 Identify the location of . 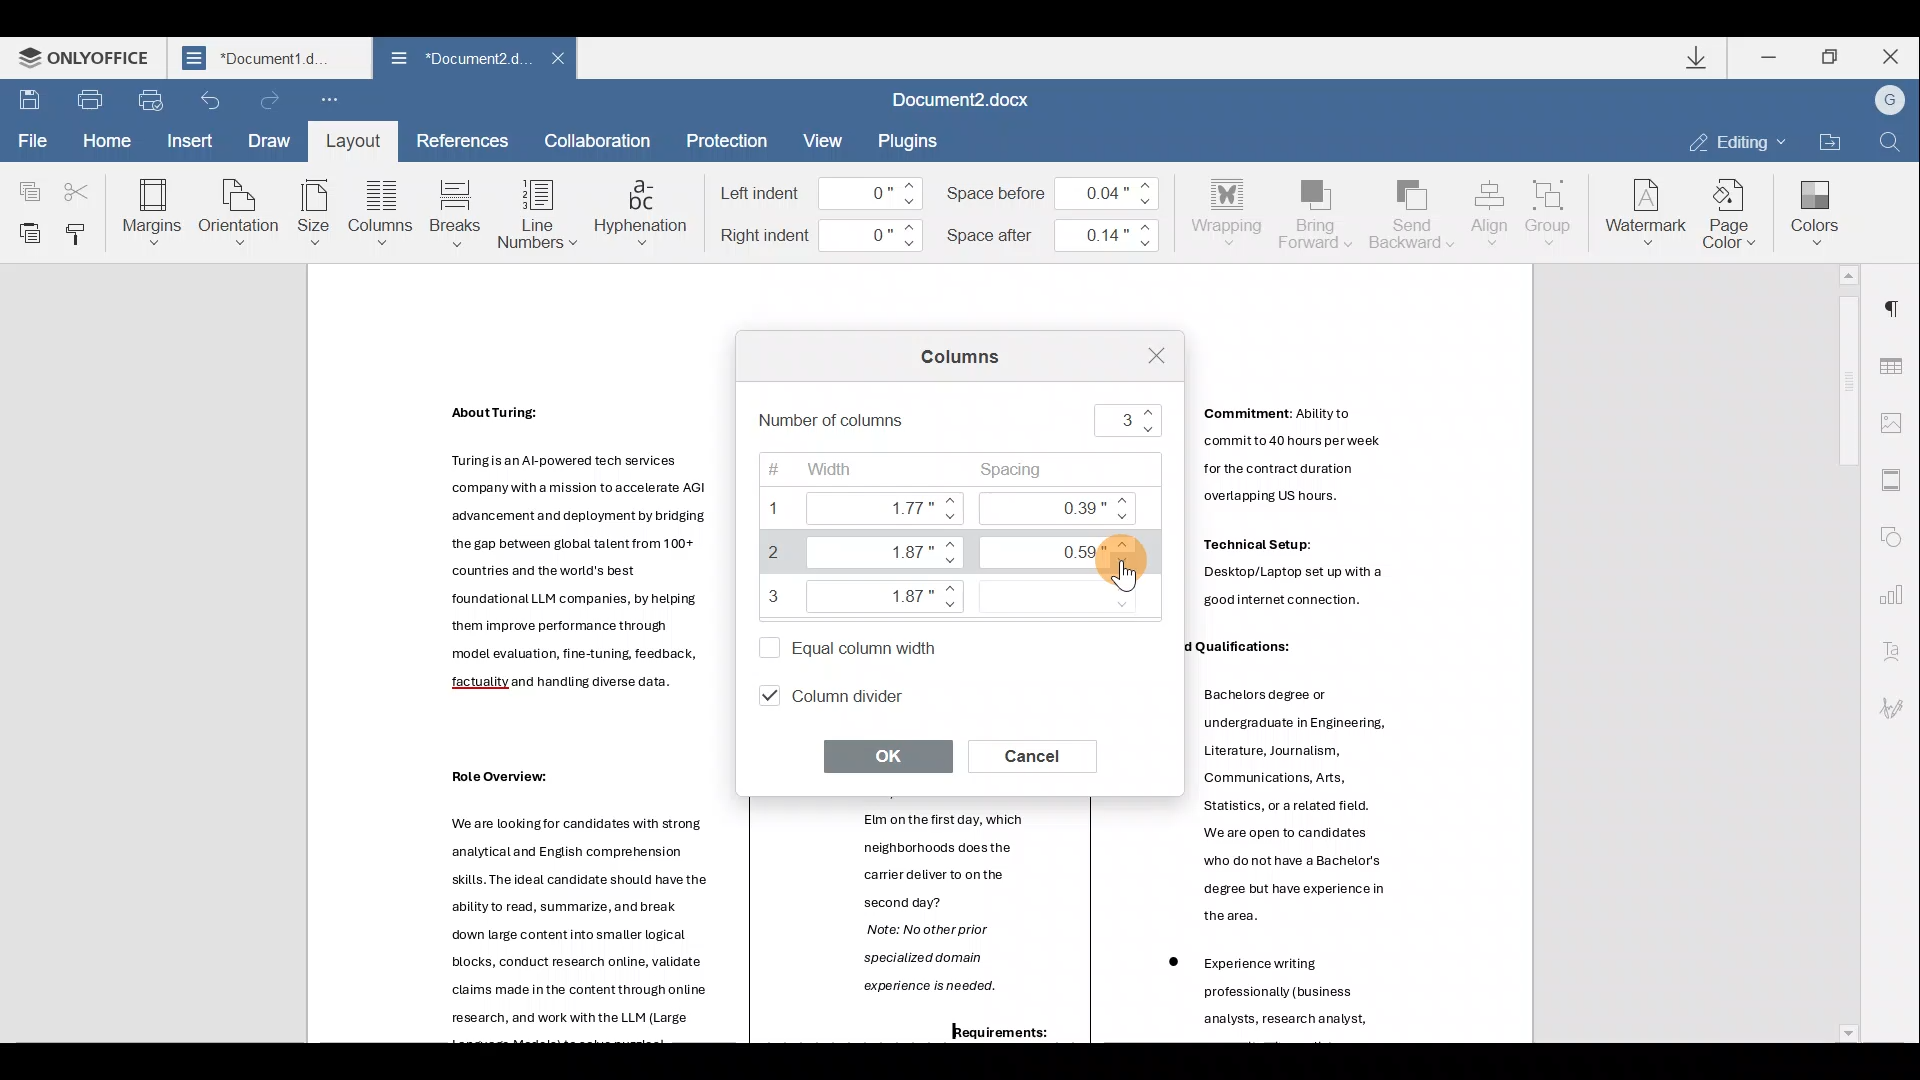
(571, 920).